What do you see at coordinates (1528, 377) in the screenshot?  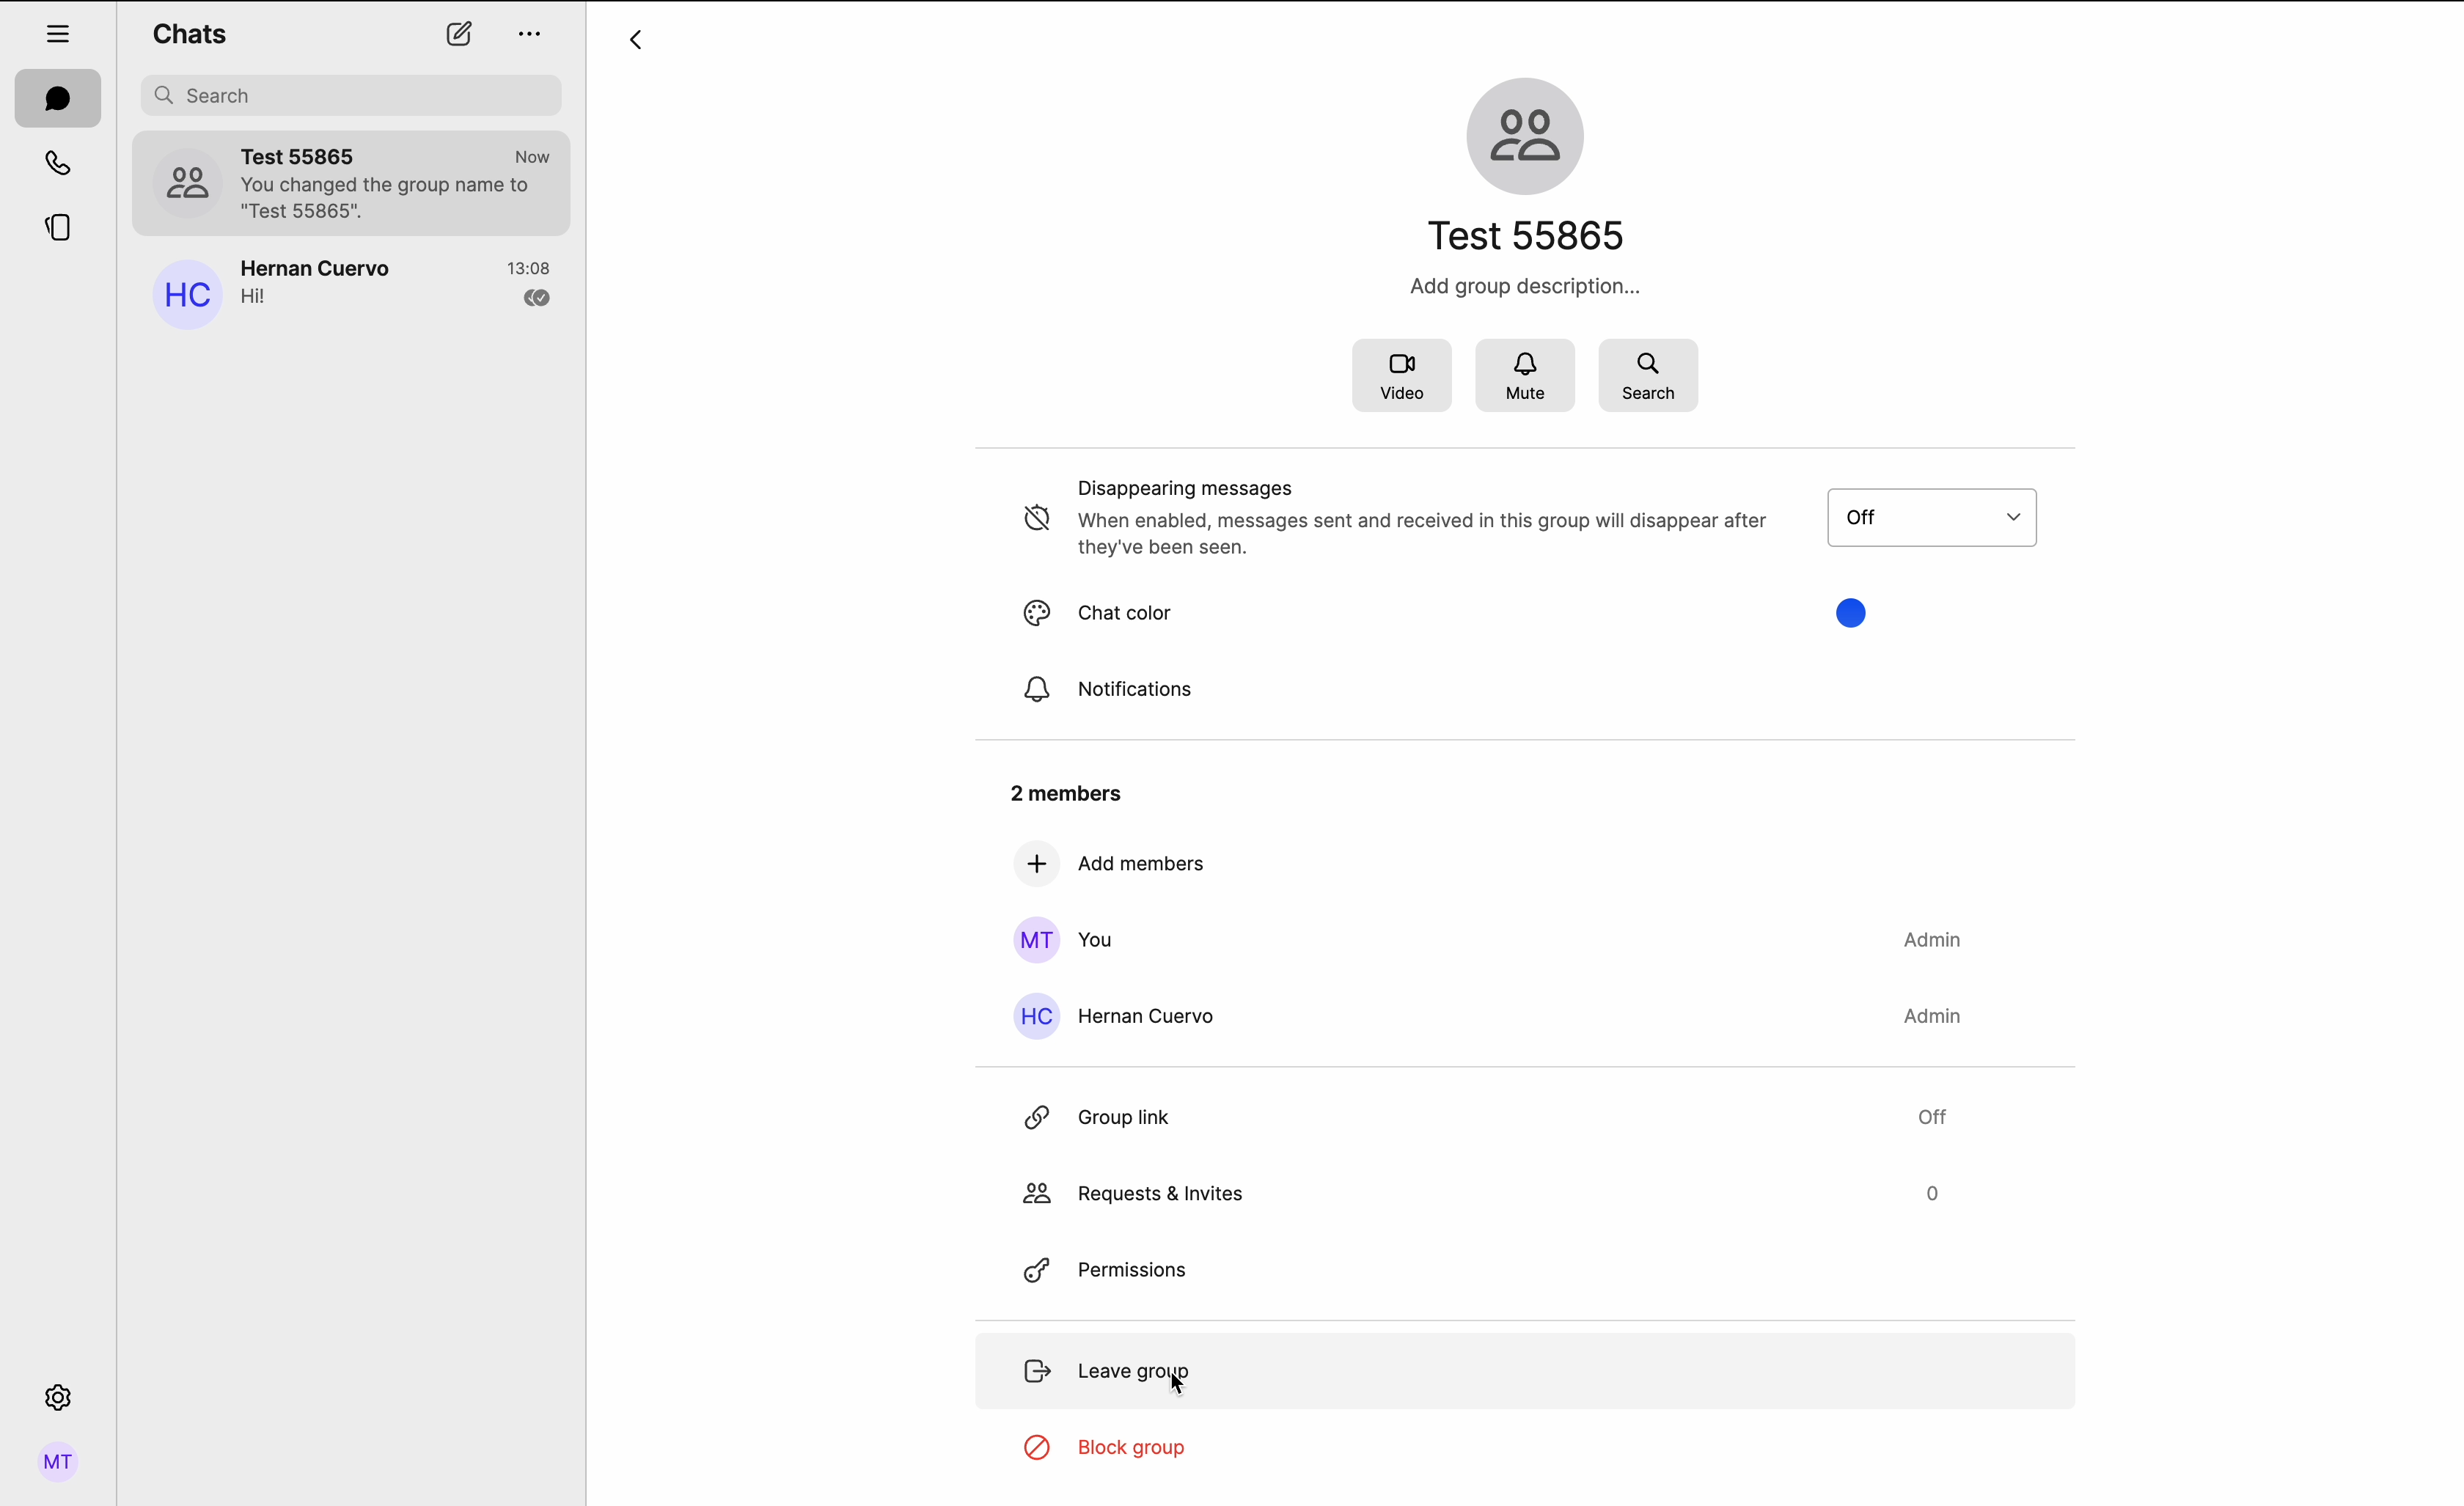 I see `mute button` at bounding box center [1528, 377].